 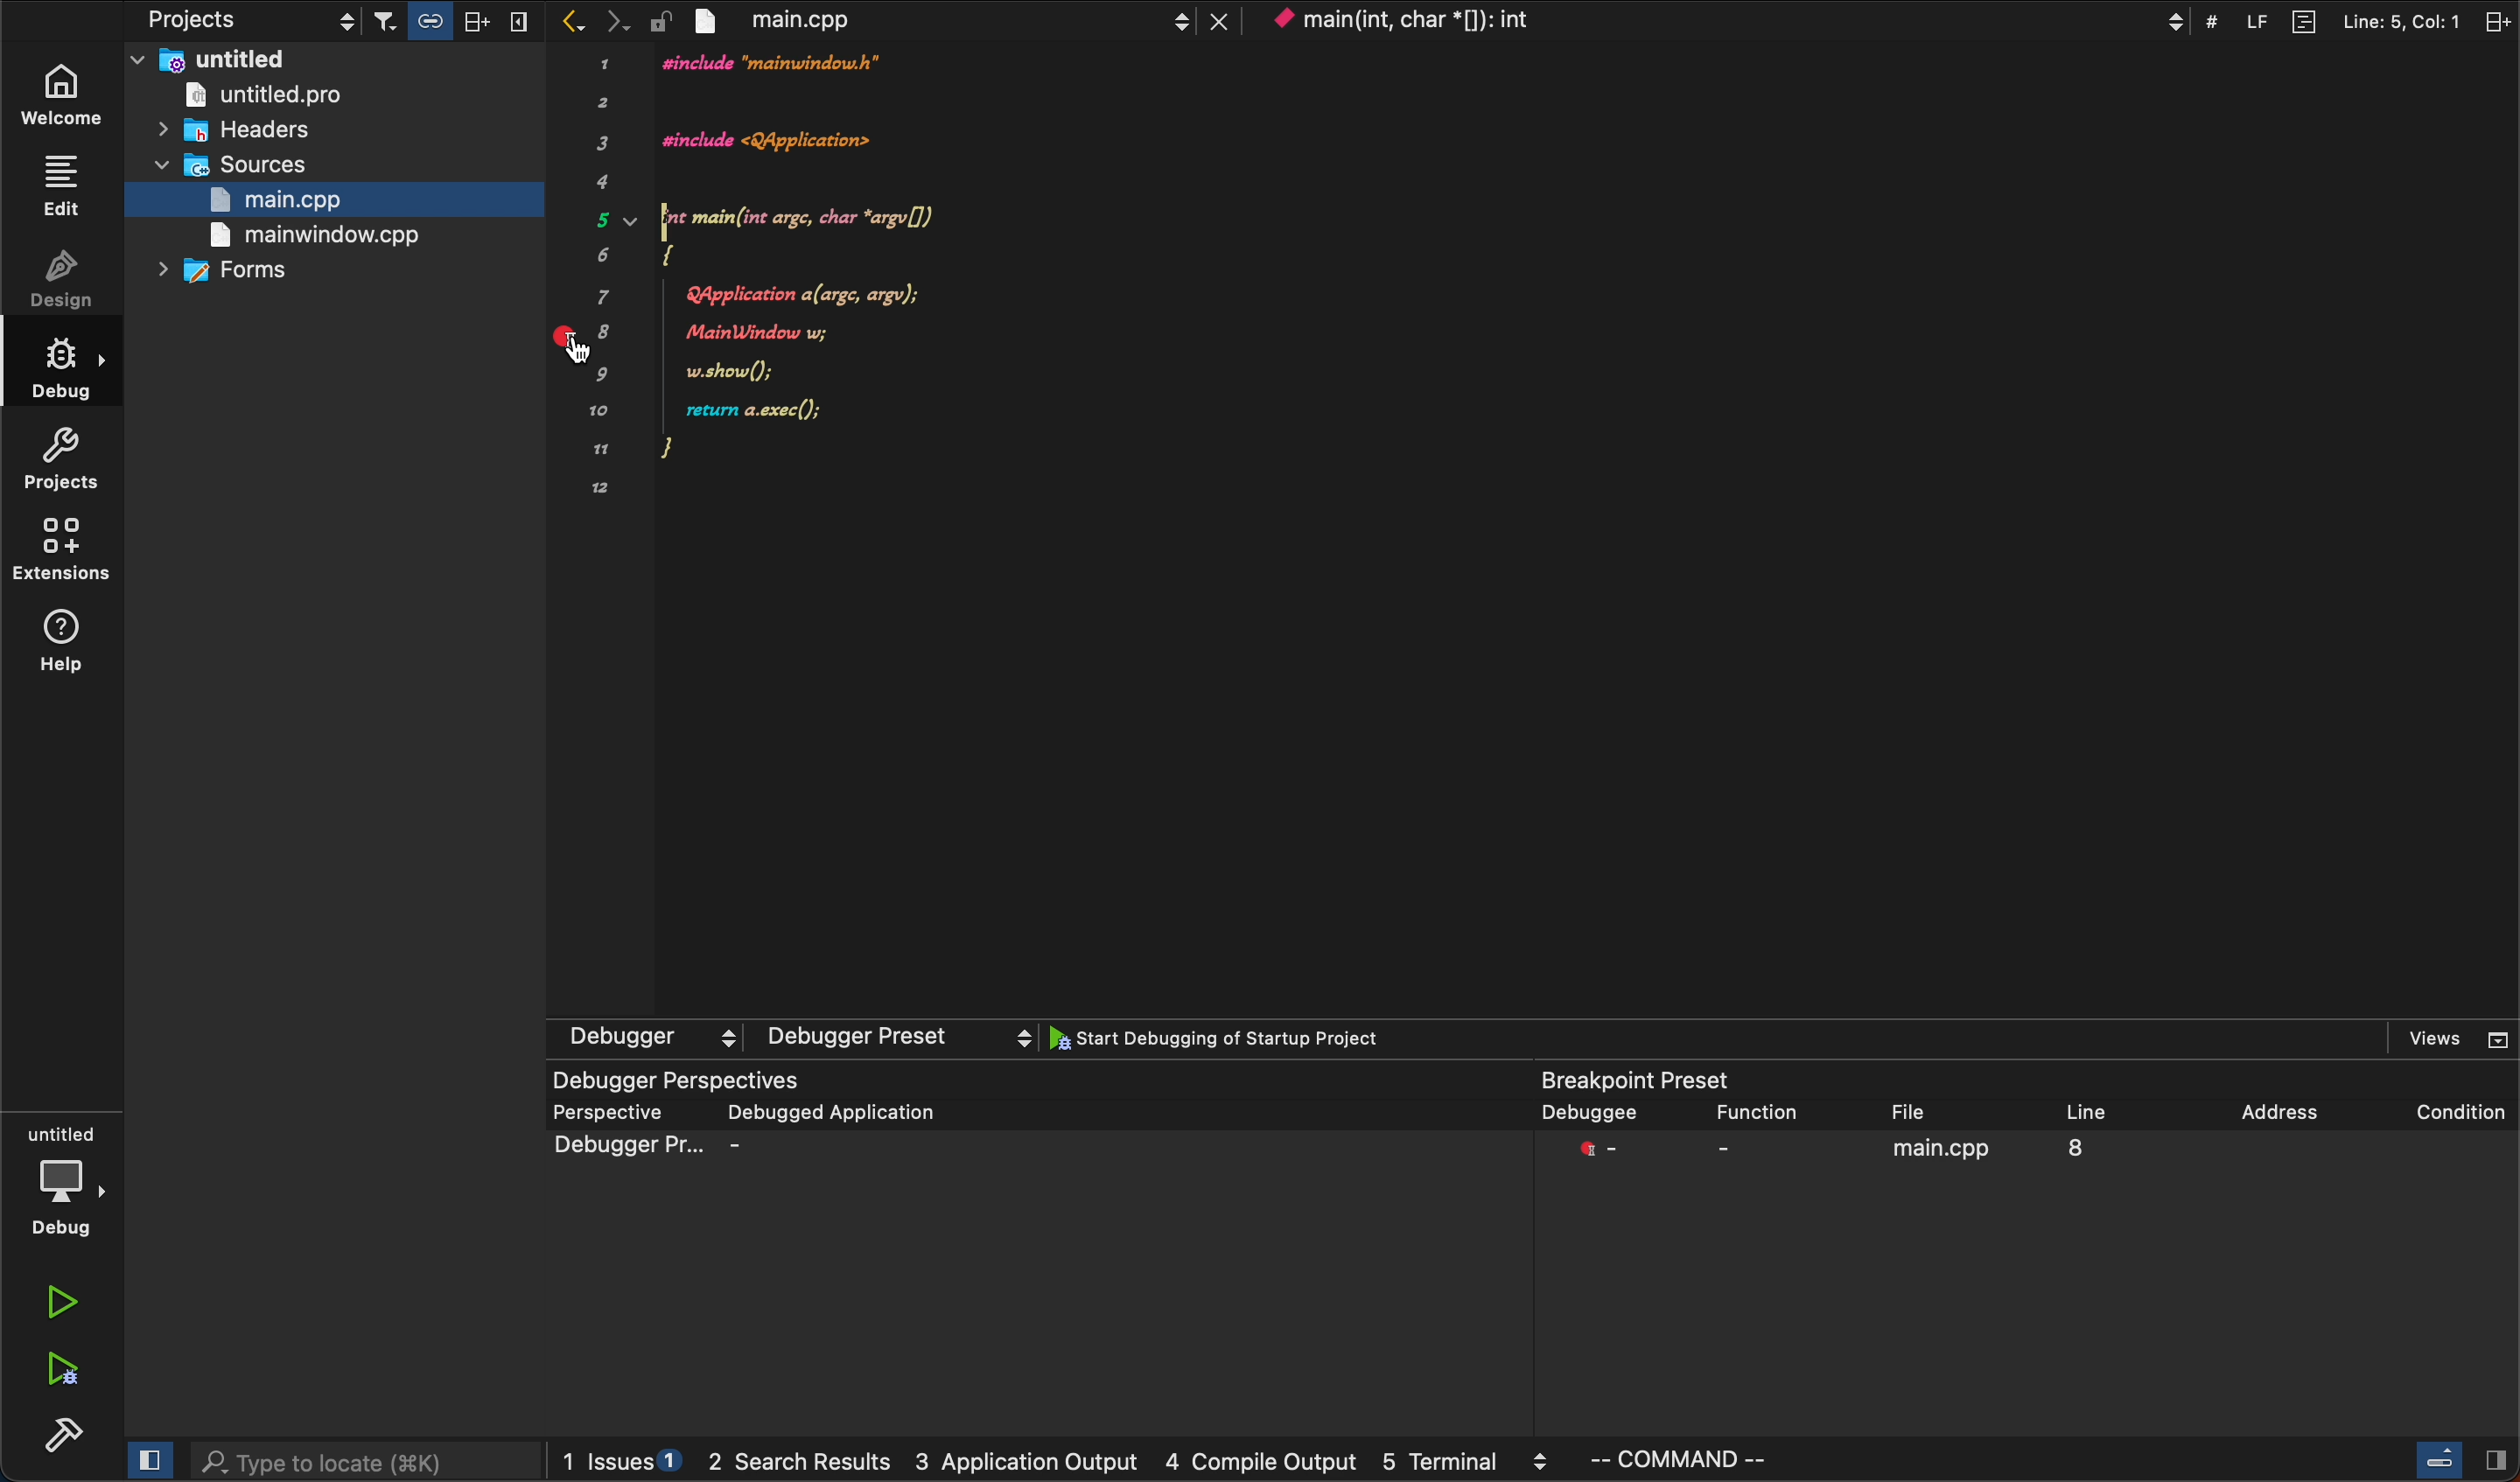 What do you see at coordinates (256, 274) in the screenshot?
I see `forms` at bounding box center [256, 274].